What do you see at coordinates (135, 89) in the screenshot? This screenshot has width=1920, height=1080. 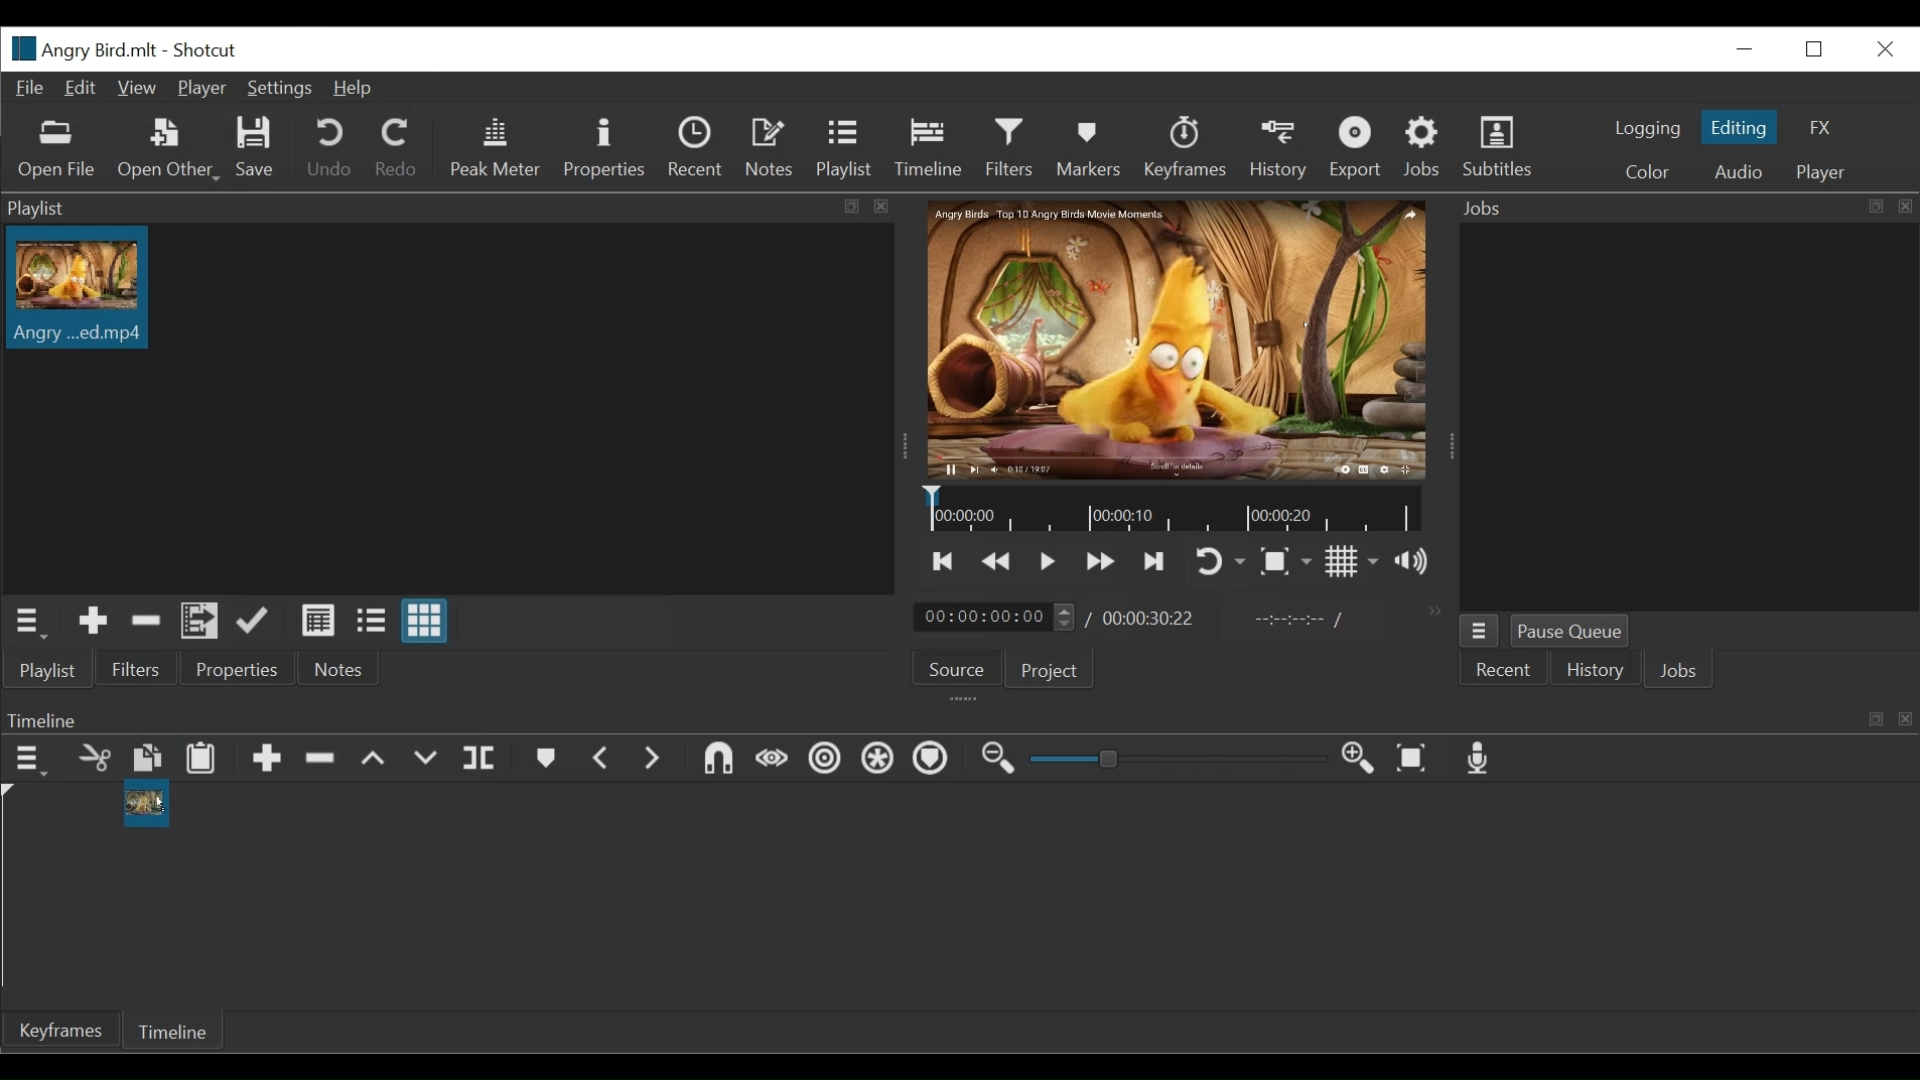 I see `View` at bounding box center [135, 89].